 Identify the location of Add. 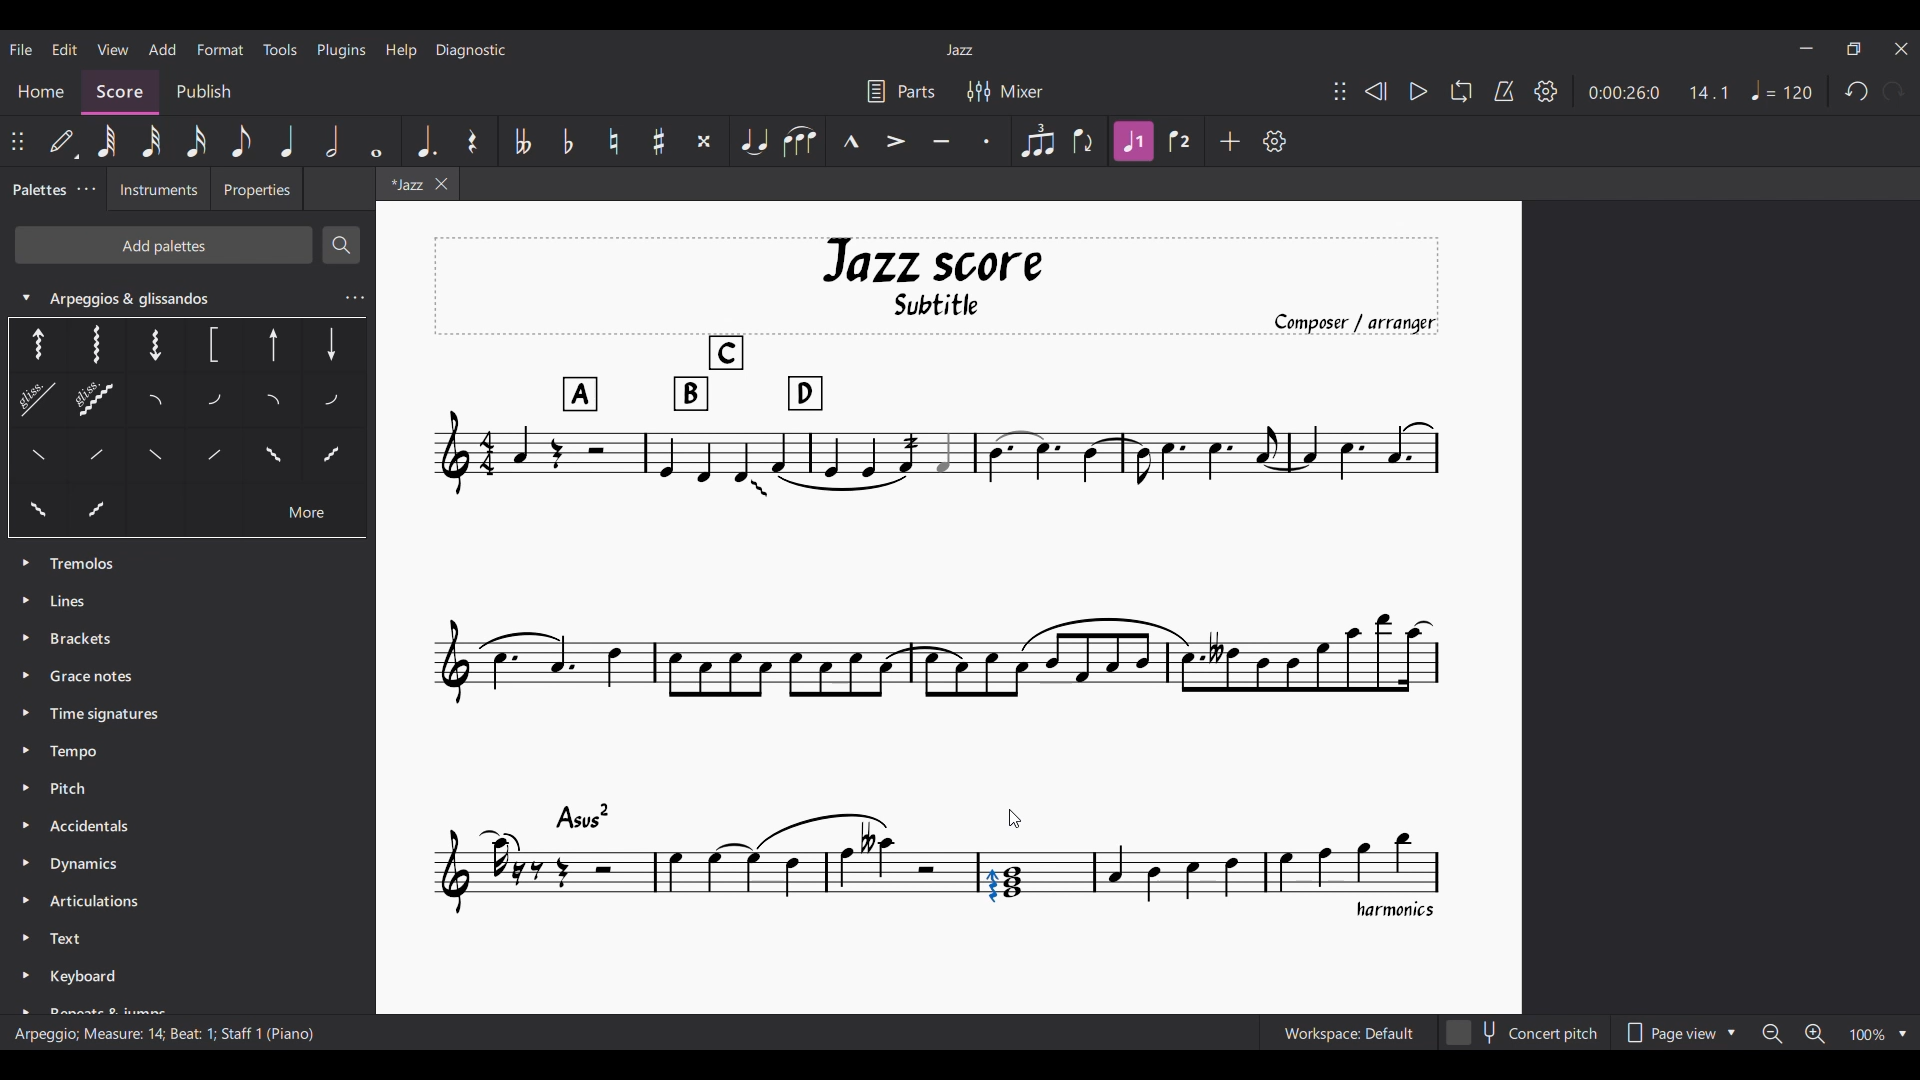
(1231, 141).